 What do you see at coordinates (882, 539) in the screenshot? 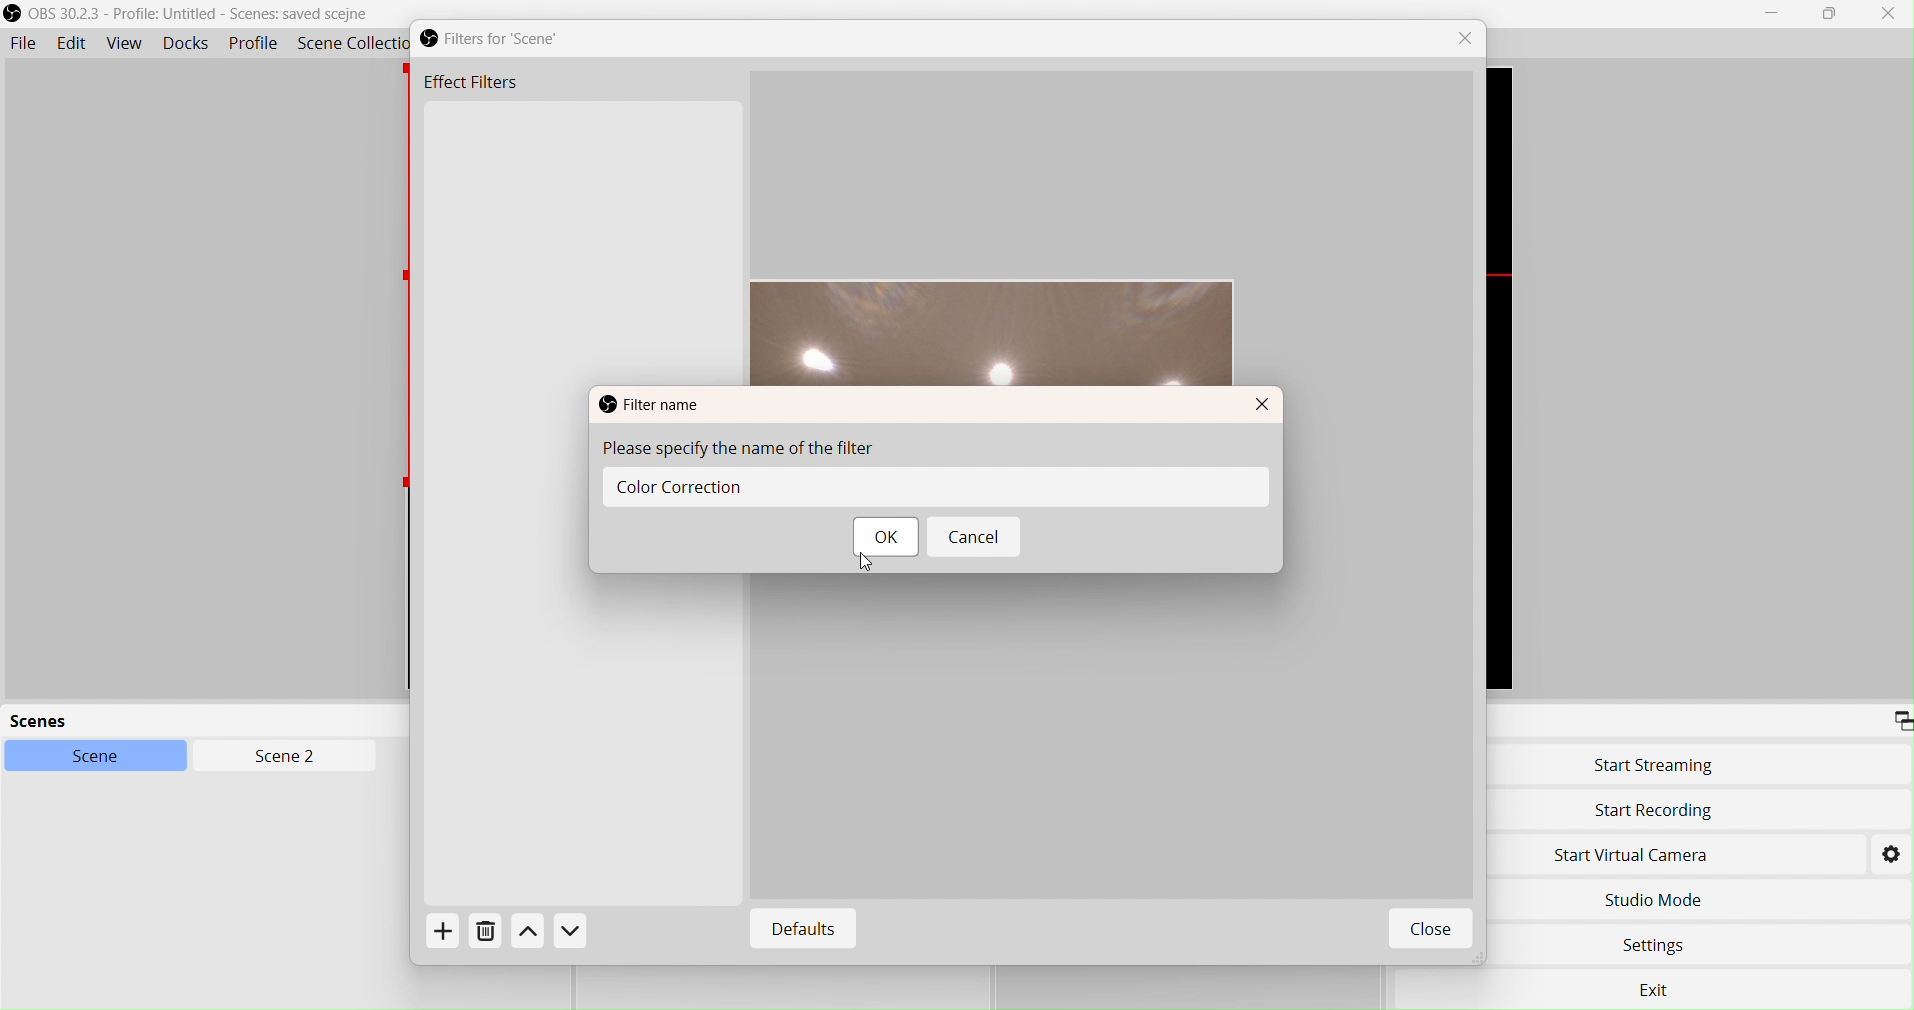
I see `ok` at bounding box center [882, 539].